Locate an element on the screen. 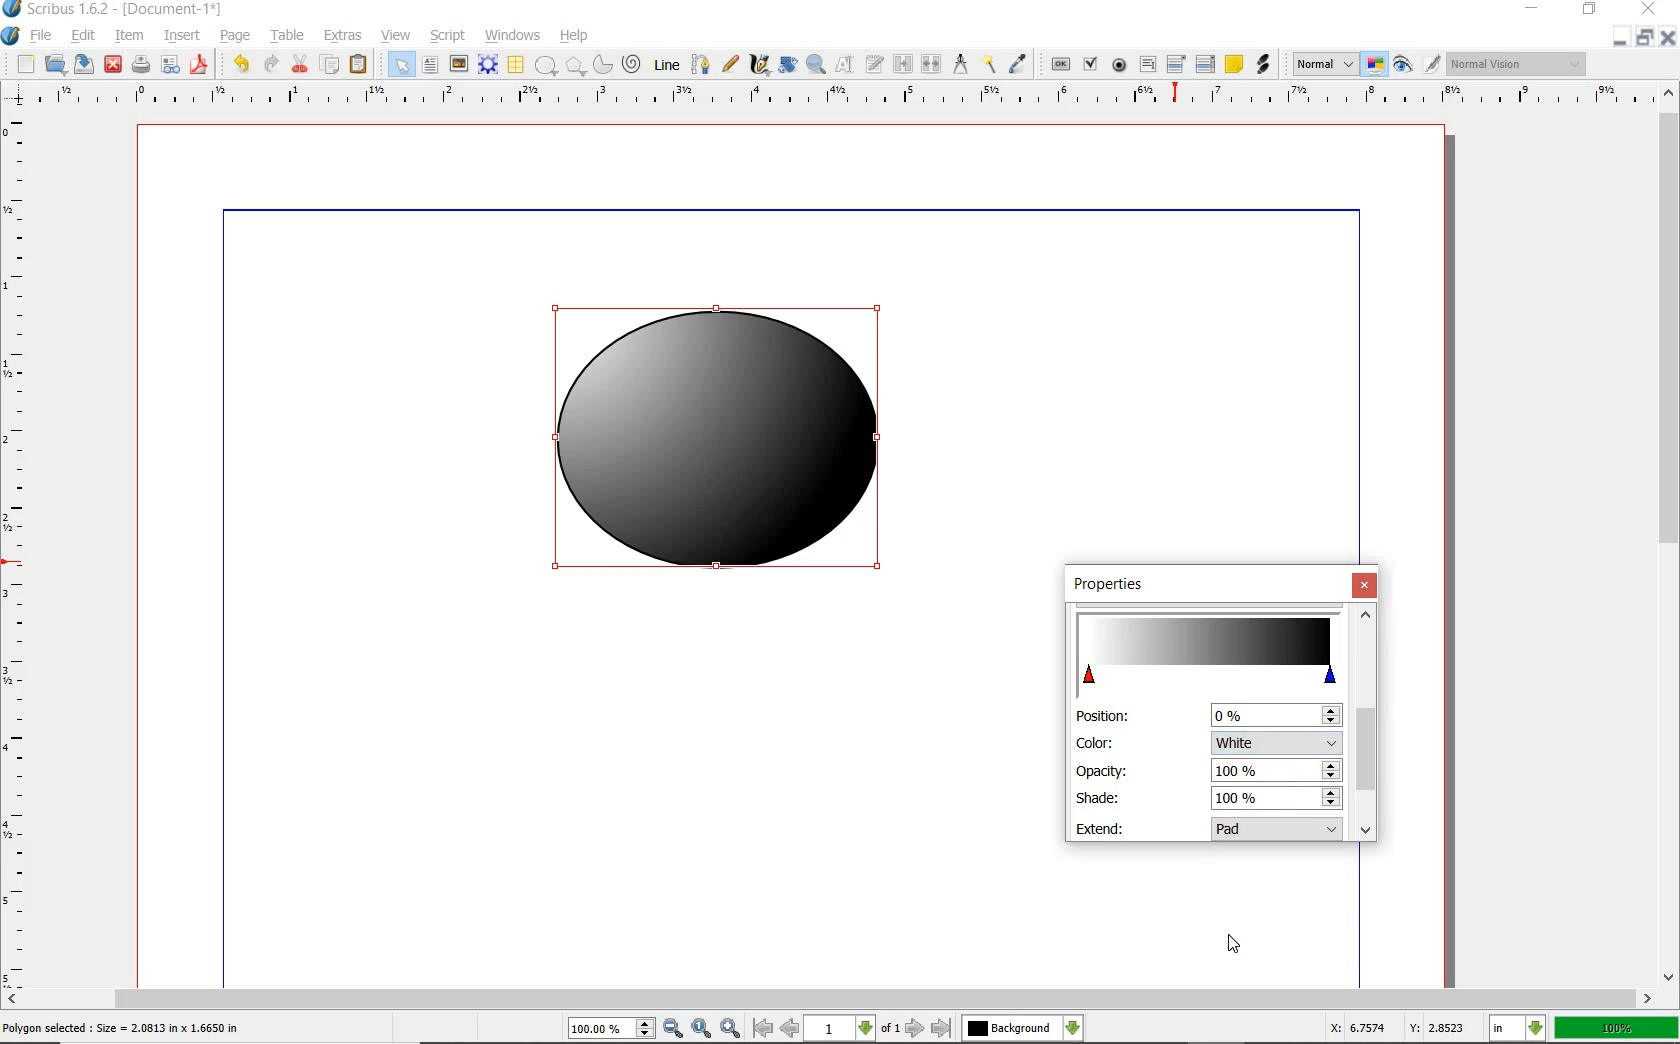  CLOSE is located at coordinates (1668, 38).